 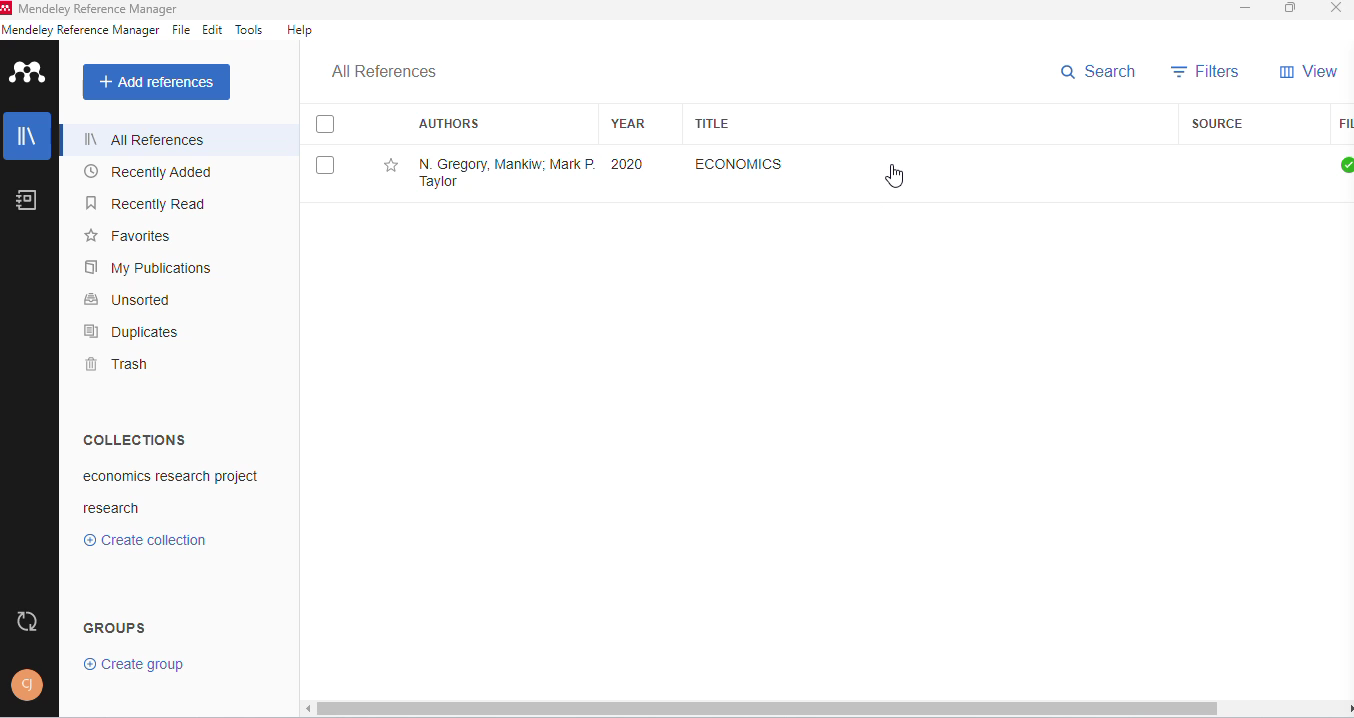 I want to click on recently added, so click(x=146, y=172).